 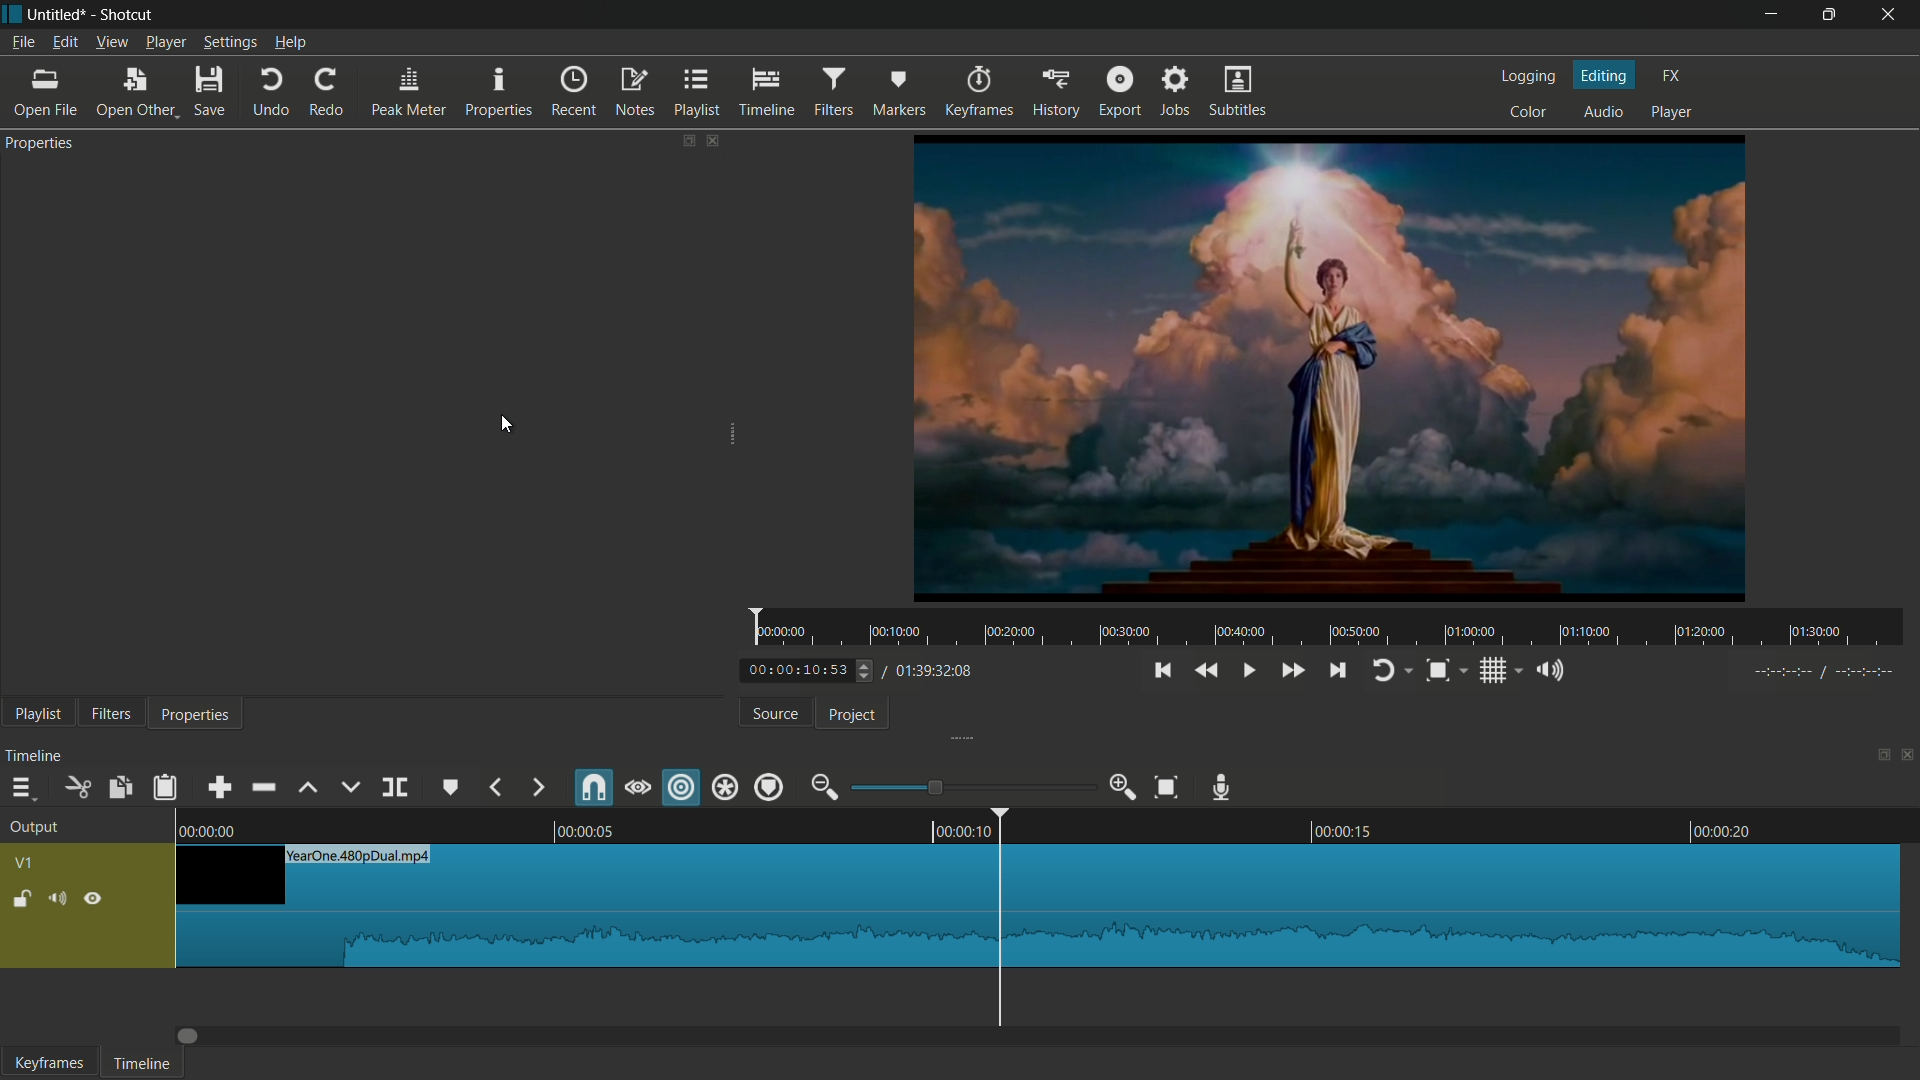 What do you see at coordinates (145, 1065) in the screenshot?
I see `timeline` at bounding box center [145, 1065].